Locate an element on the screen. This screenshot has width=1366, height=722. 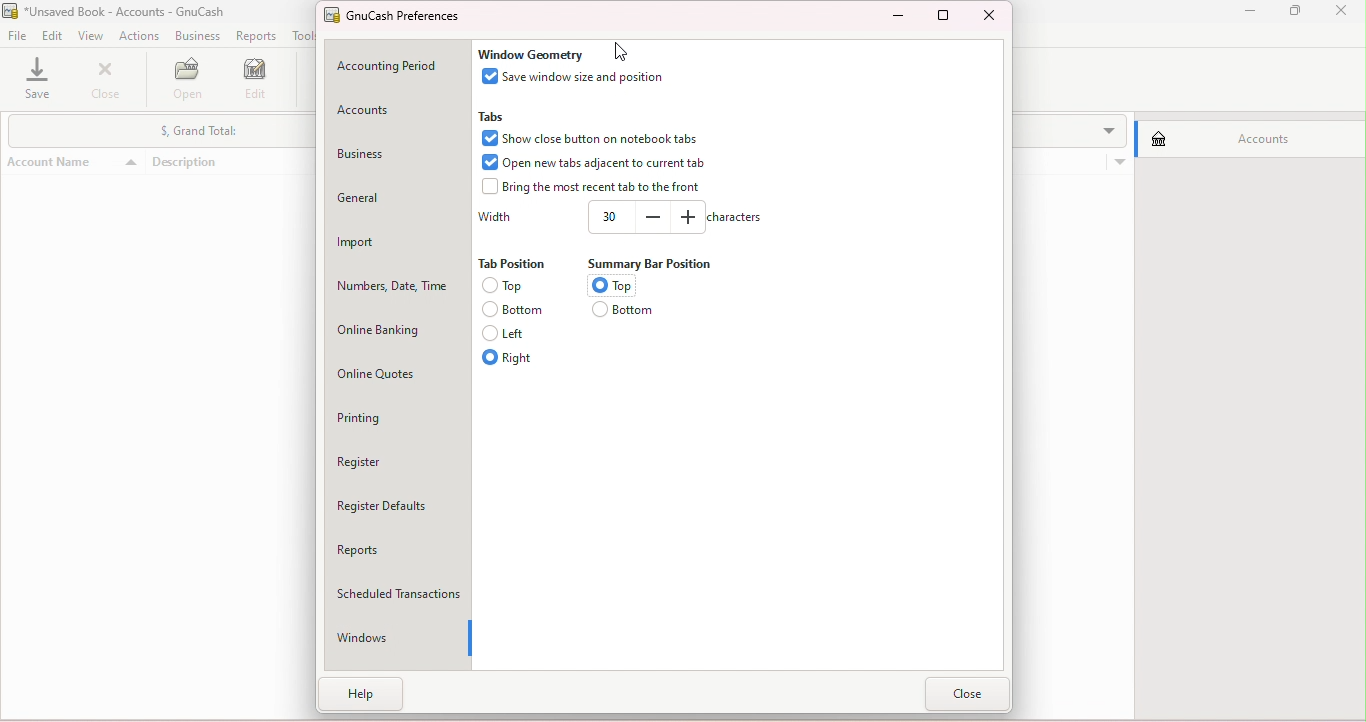
Reports is located at coordinates (255, 36).